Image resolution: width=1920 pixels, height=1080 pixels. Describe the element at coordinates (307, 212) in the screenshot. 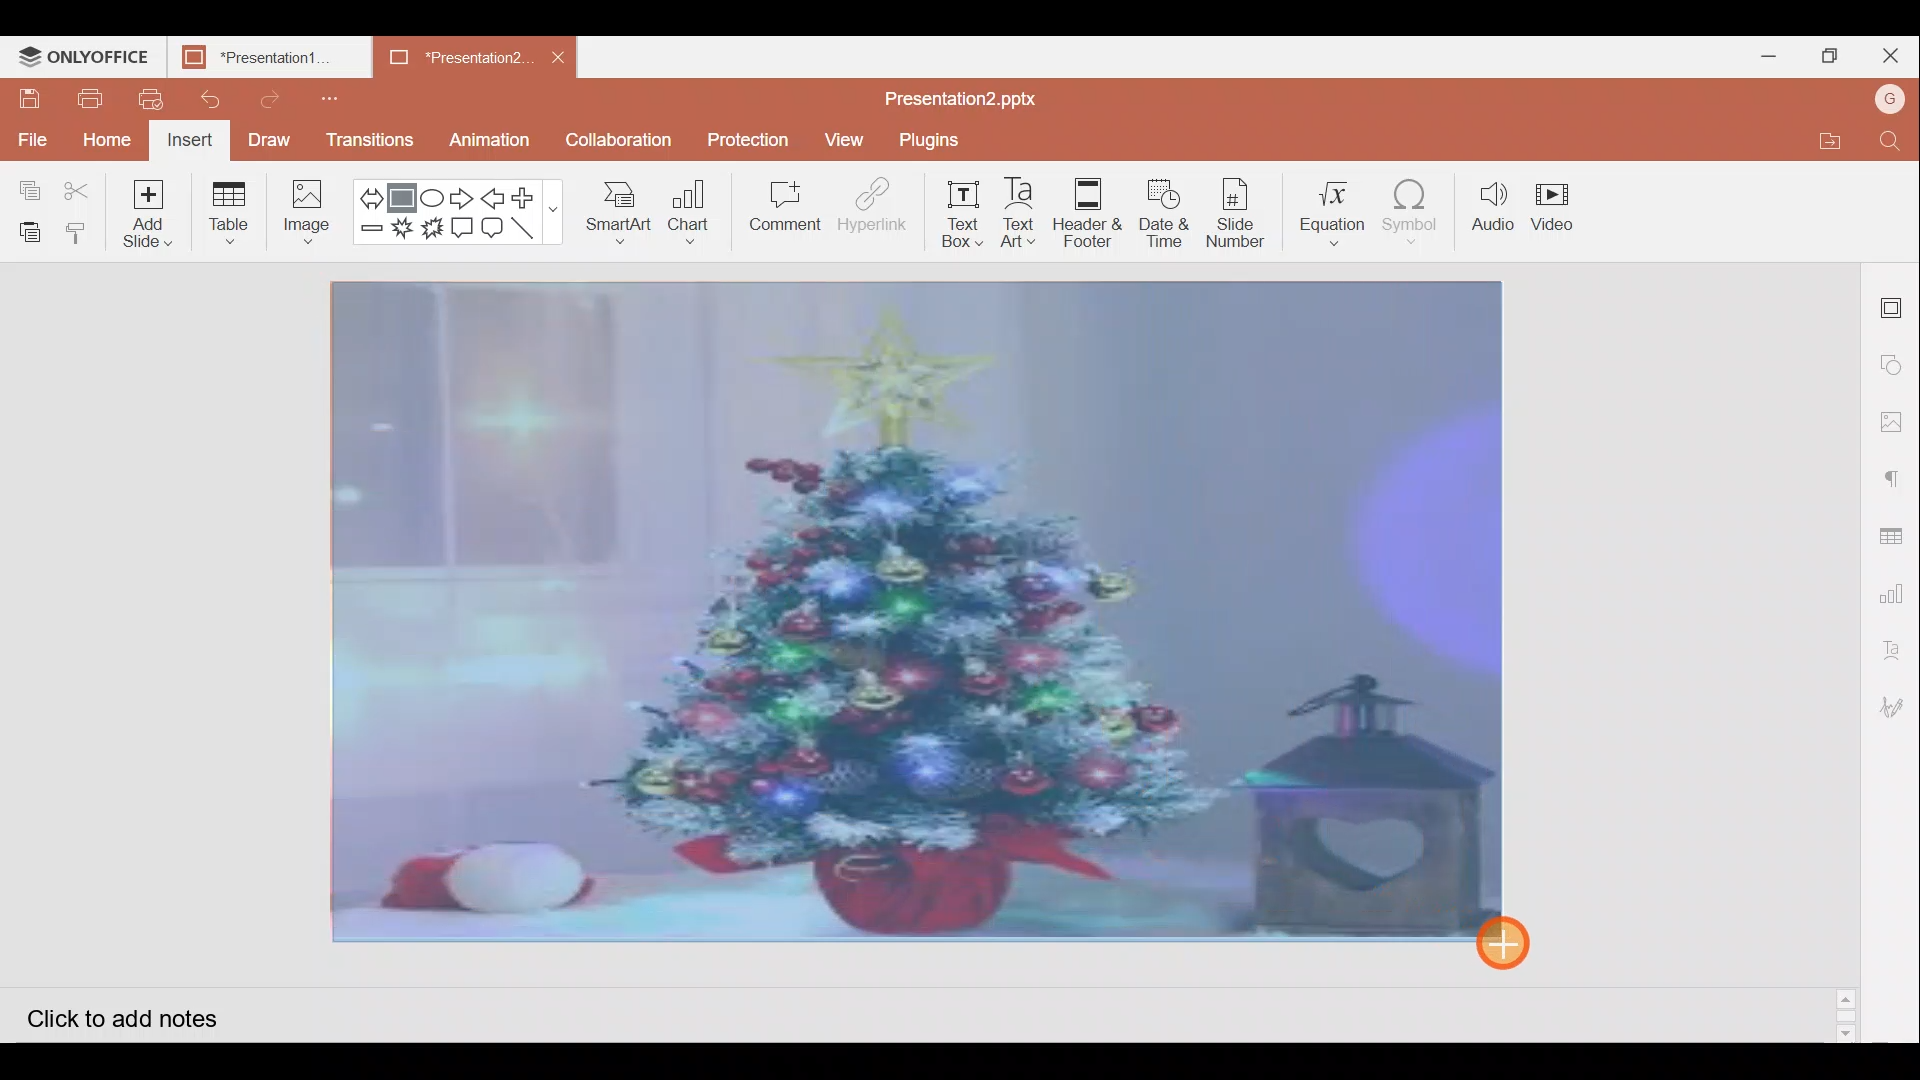

I see `Image` at that location.